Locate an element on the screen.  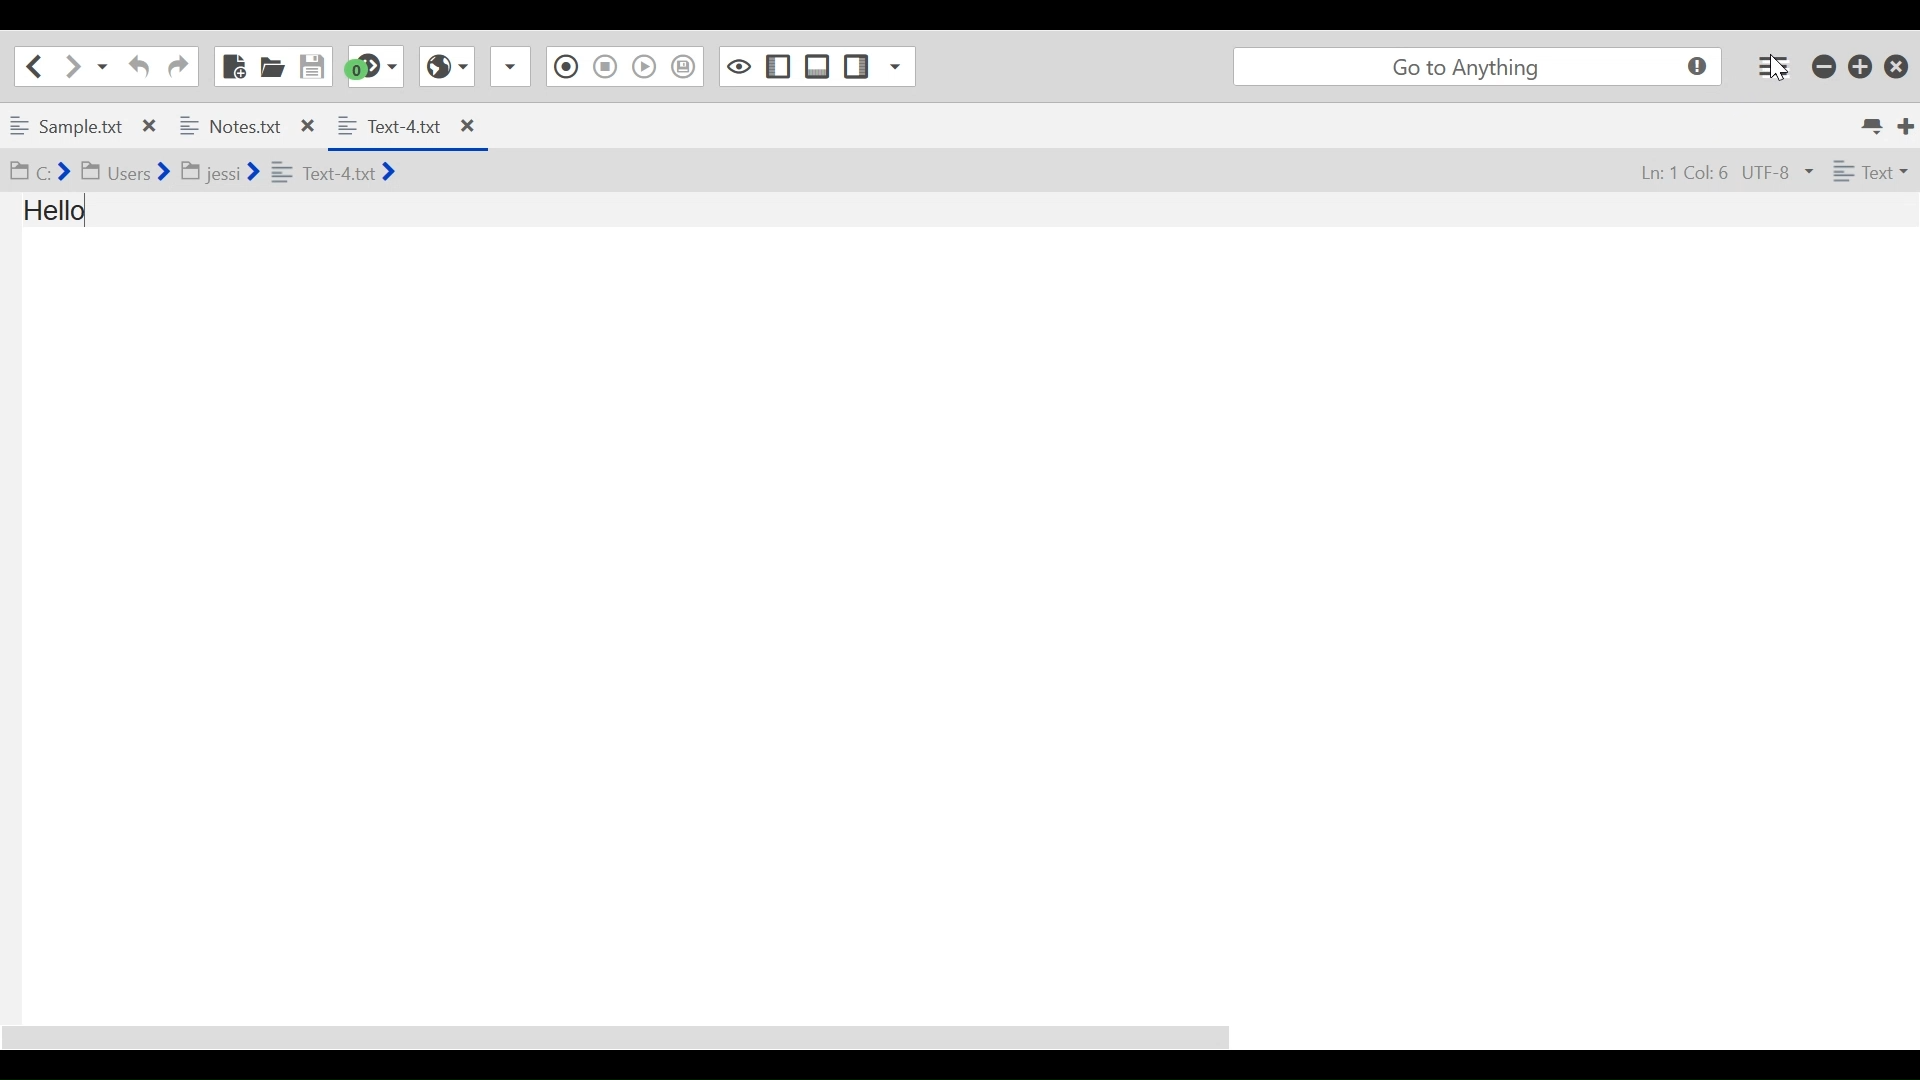
minimize is located at coordinates (1823, 66).